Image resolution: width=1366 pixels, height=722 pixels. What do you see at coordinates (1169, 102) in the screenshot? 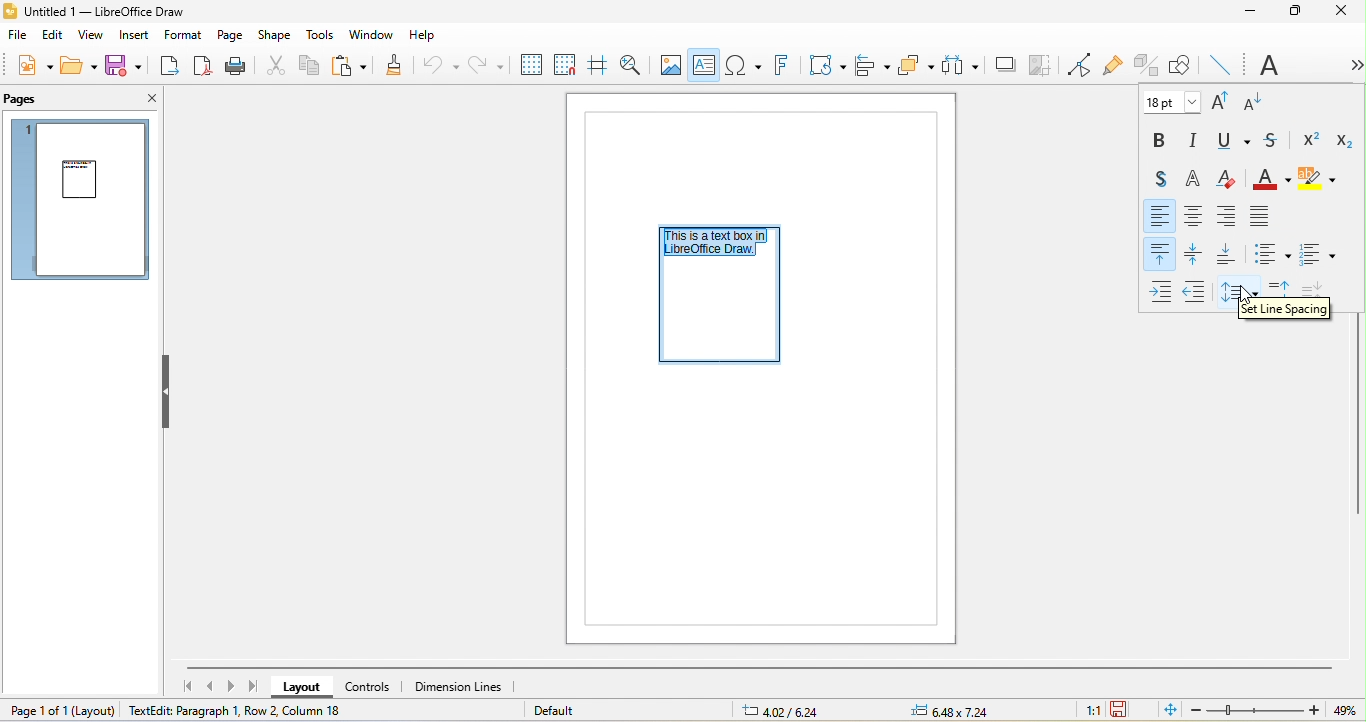
I see `font size` at bounding box center [1169, 102].